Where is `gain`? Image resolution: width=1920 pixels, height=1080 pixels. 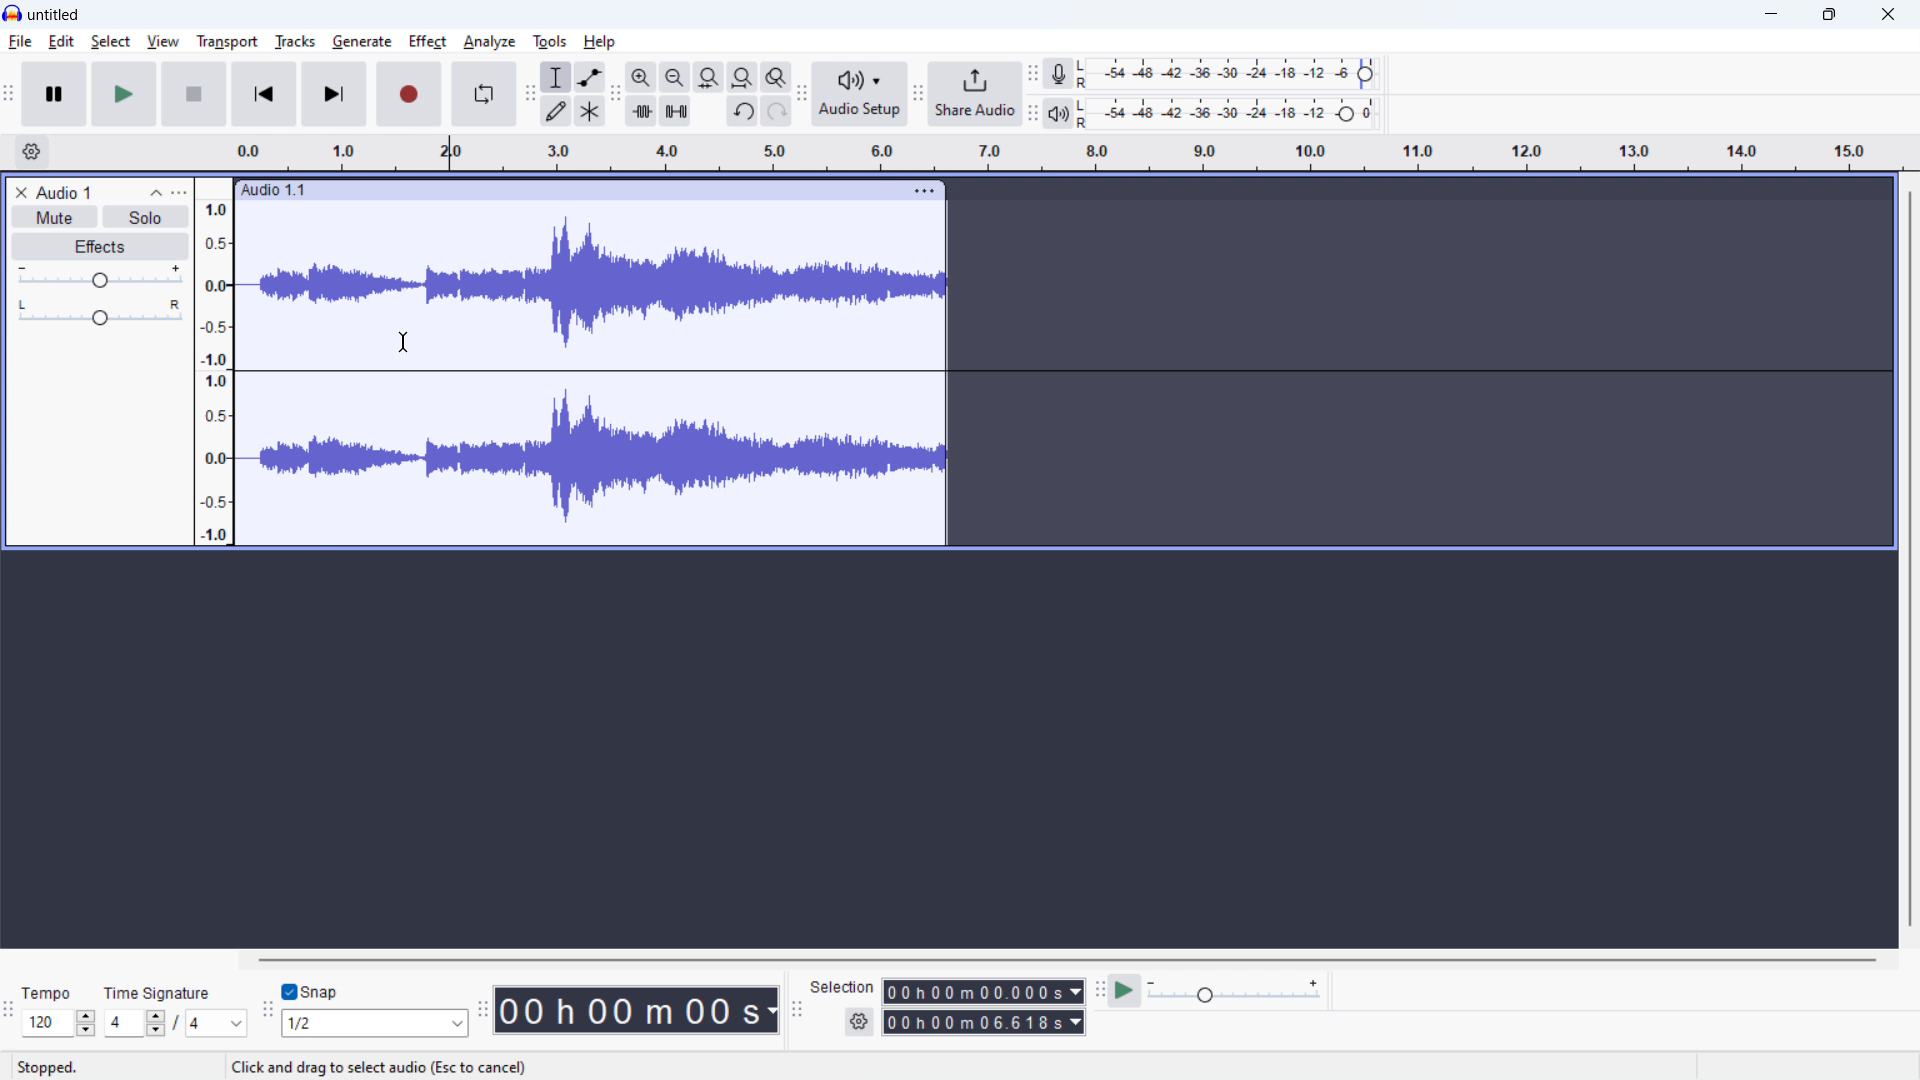 gain is located at coordinates (101, 276).